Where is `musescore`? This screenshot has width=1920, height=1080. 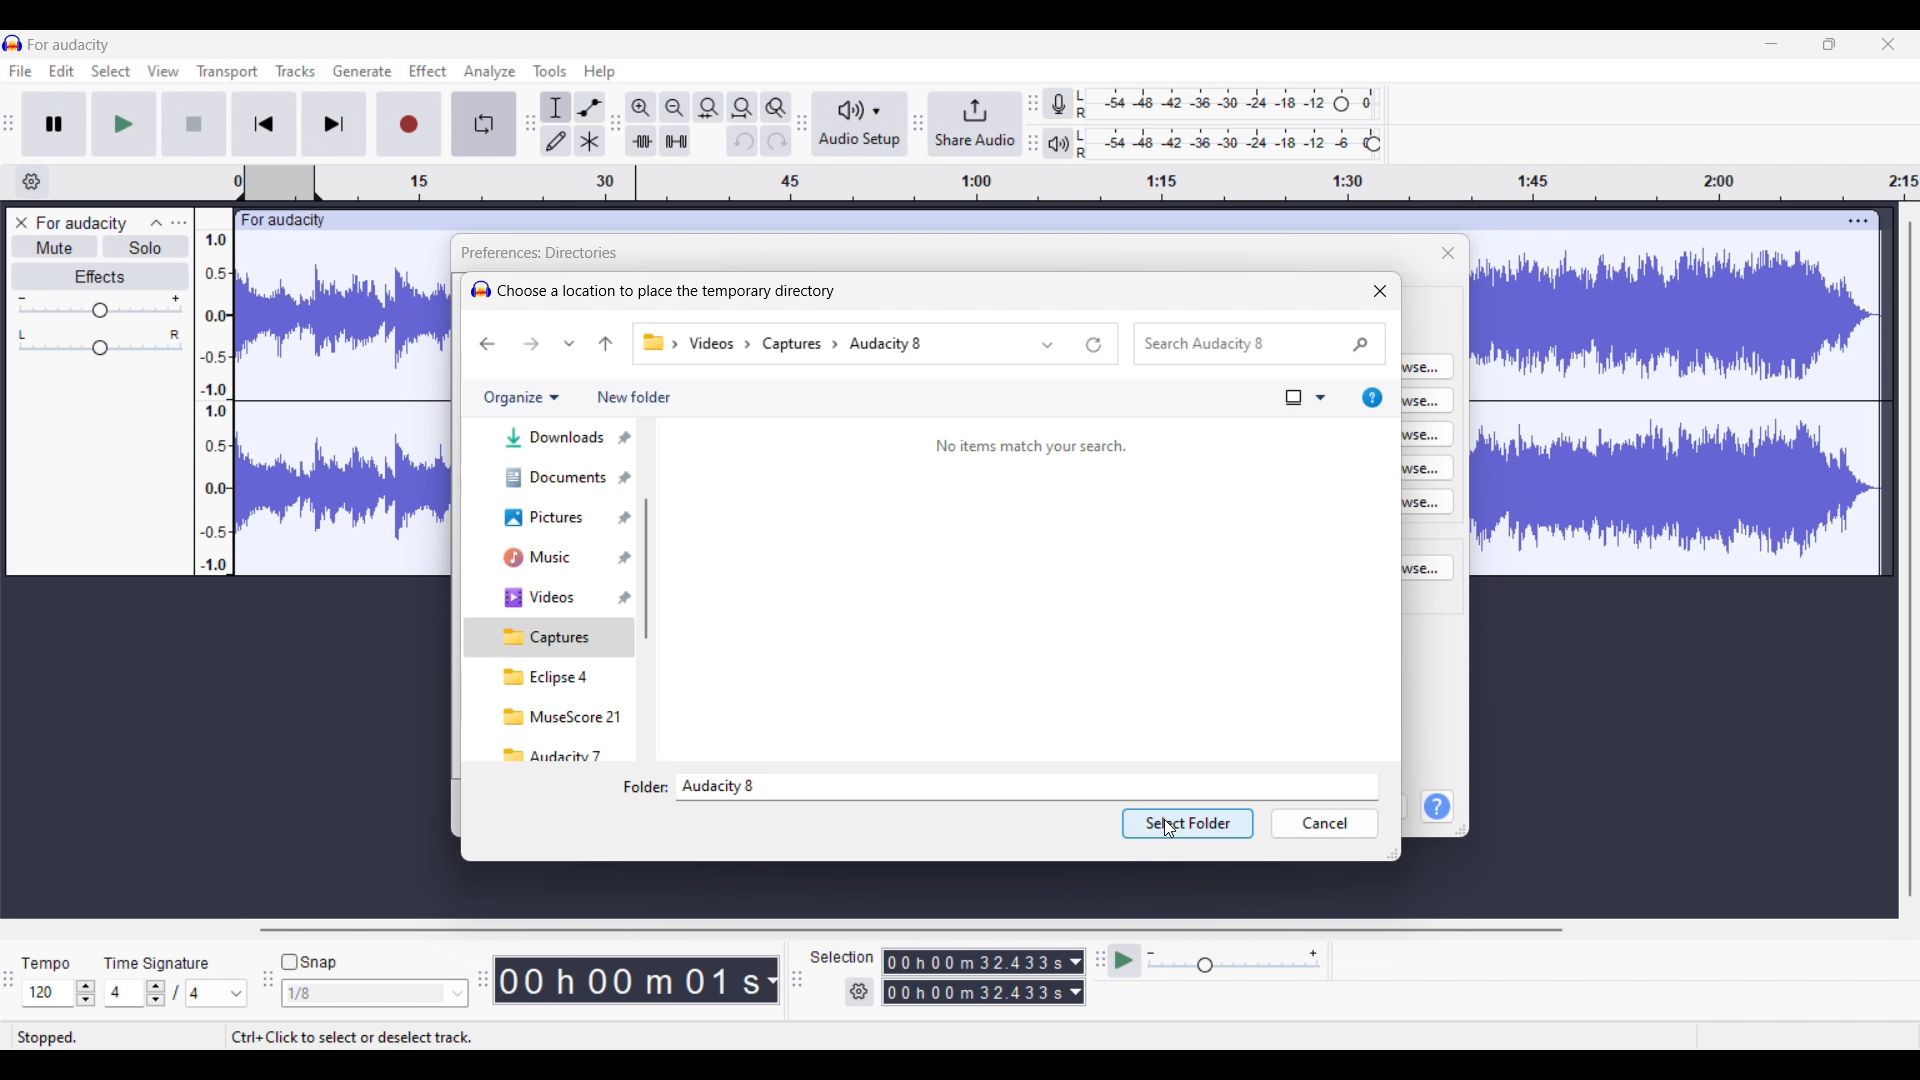 musescore is located at coordinates (560, 716).